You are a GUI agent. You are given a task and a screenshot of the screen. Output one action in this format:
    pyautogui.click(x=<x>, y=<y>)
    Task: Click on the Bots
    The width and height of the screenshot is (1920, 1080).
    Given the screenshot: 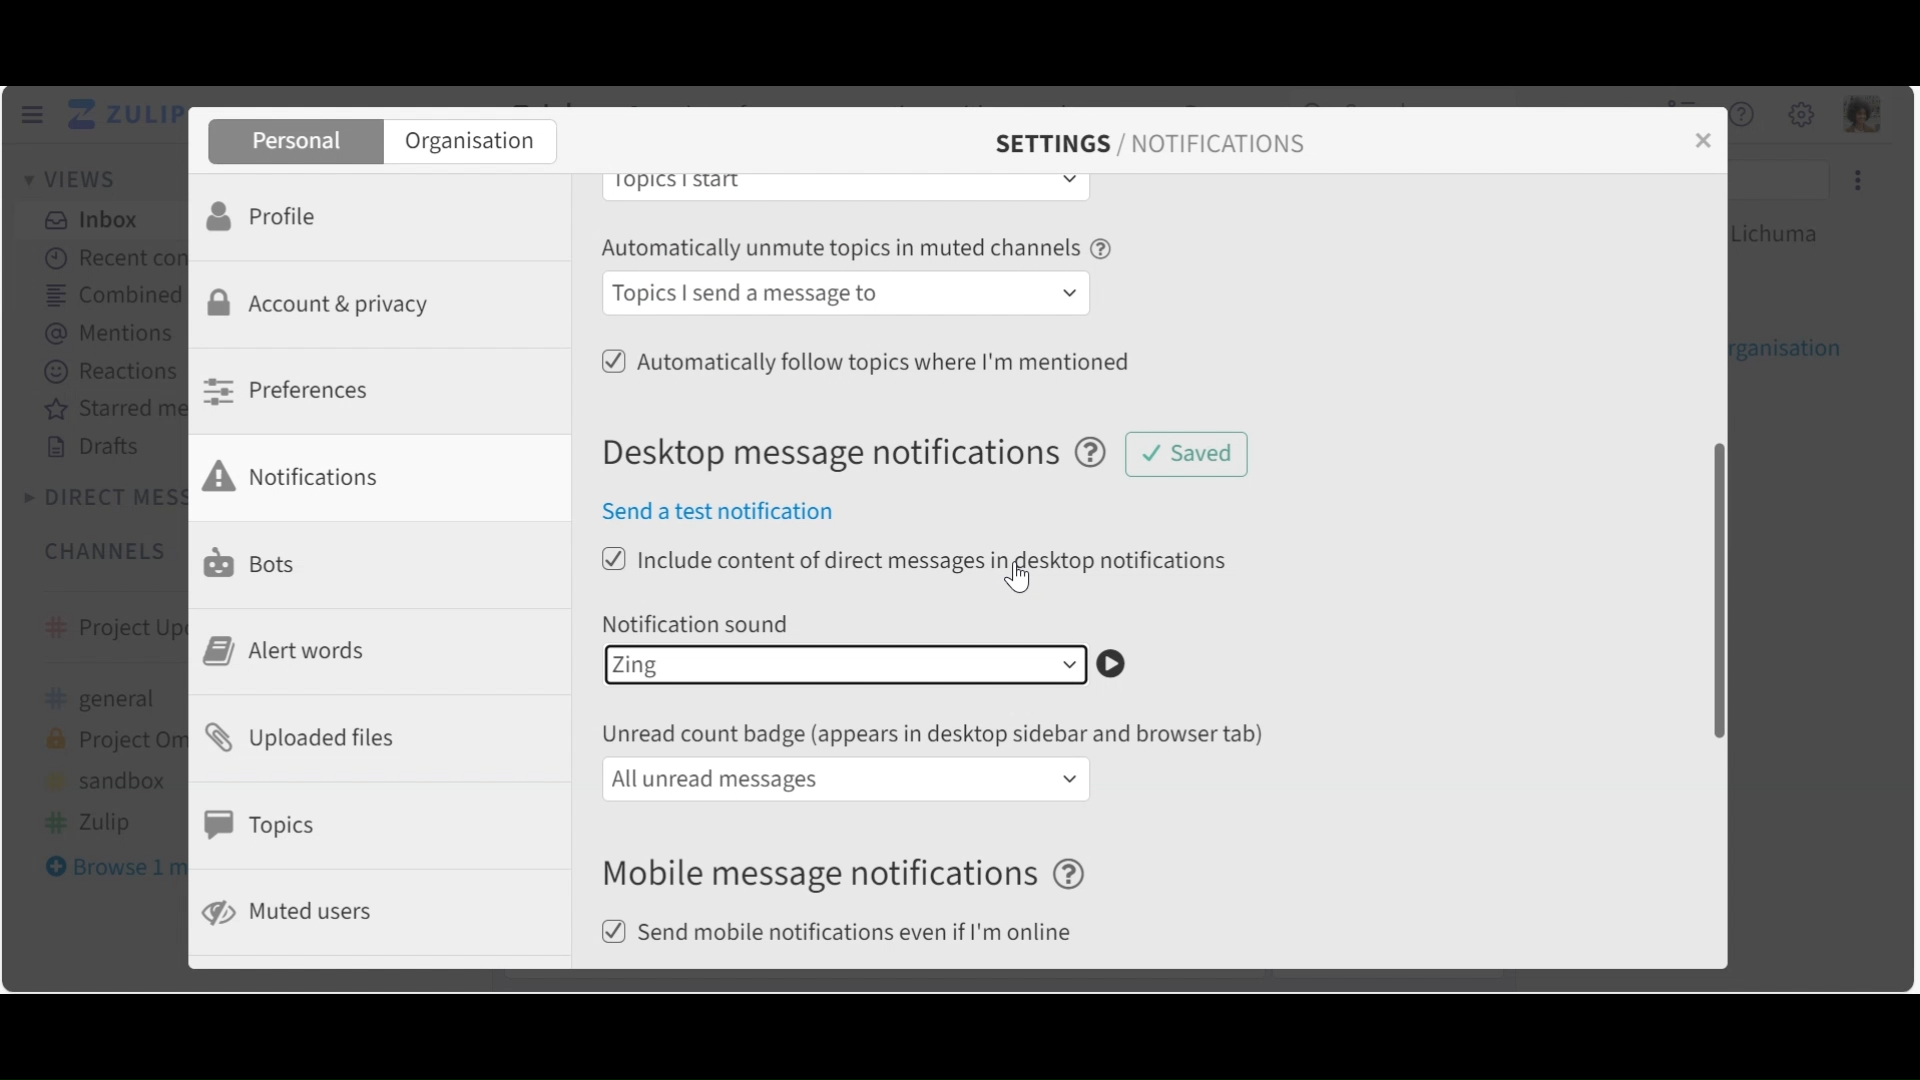 What is the action you would take?
    pyautogui.click(x=255, y=561)
    